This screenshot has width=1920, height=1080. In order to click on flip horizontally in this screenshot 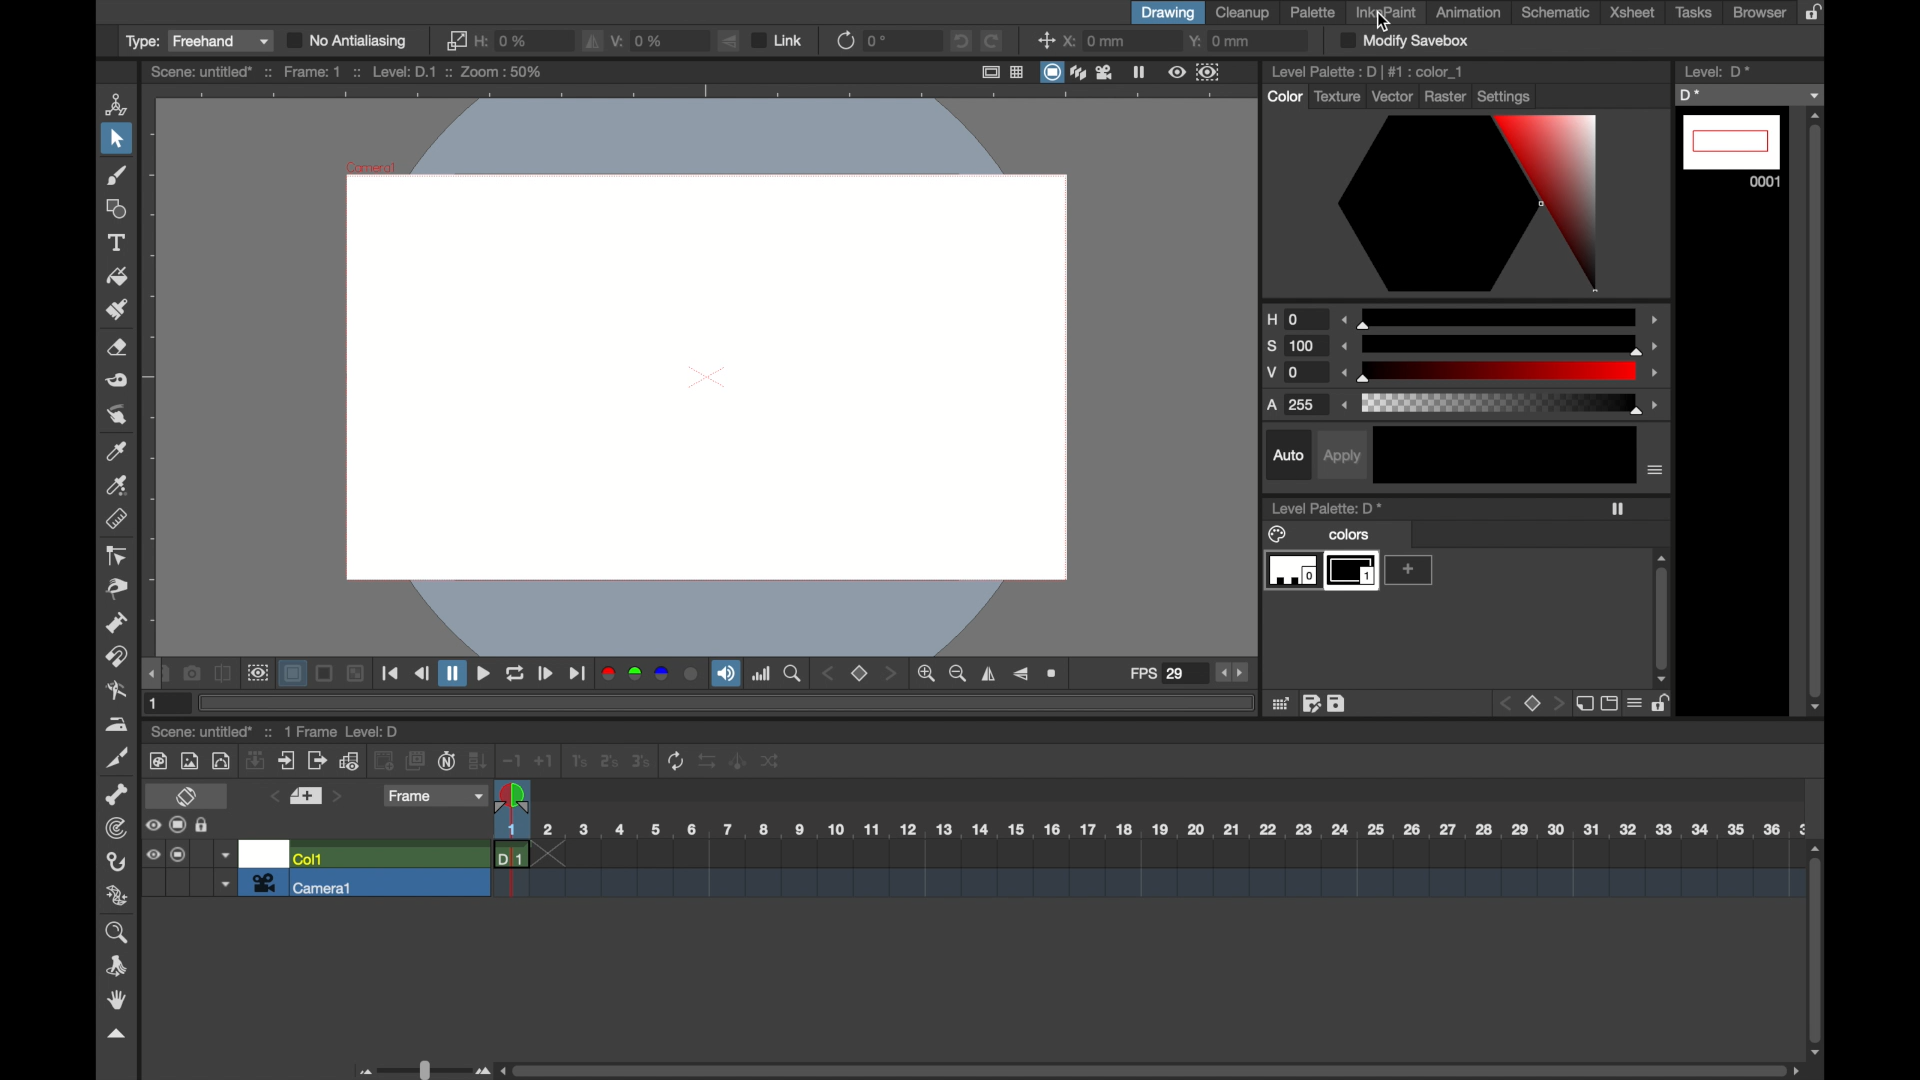, I will do `click(990, 674)`.